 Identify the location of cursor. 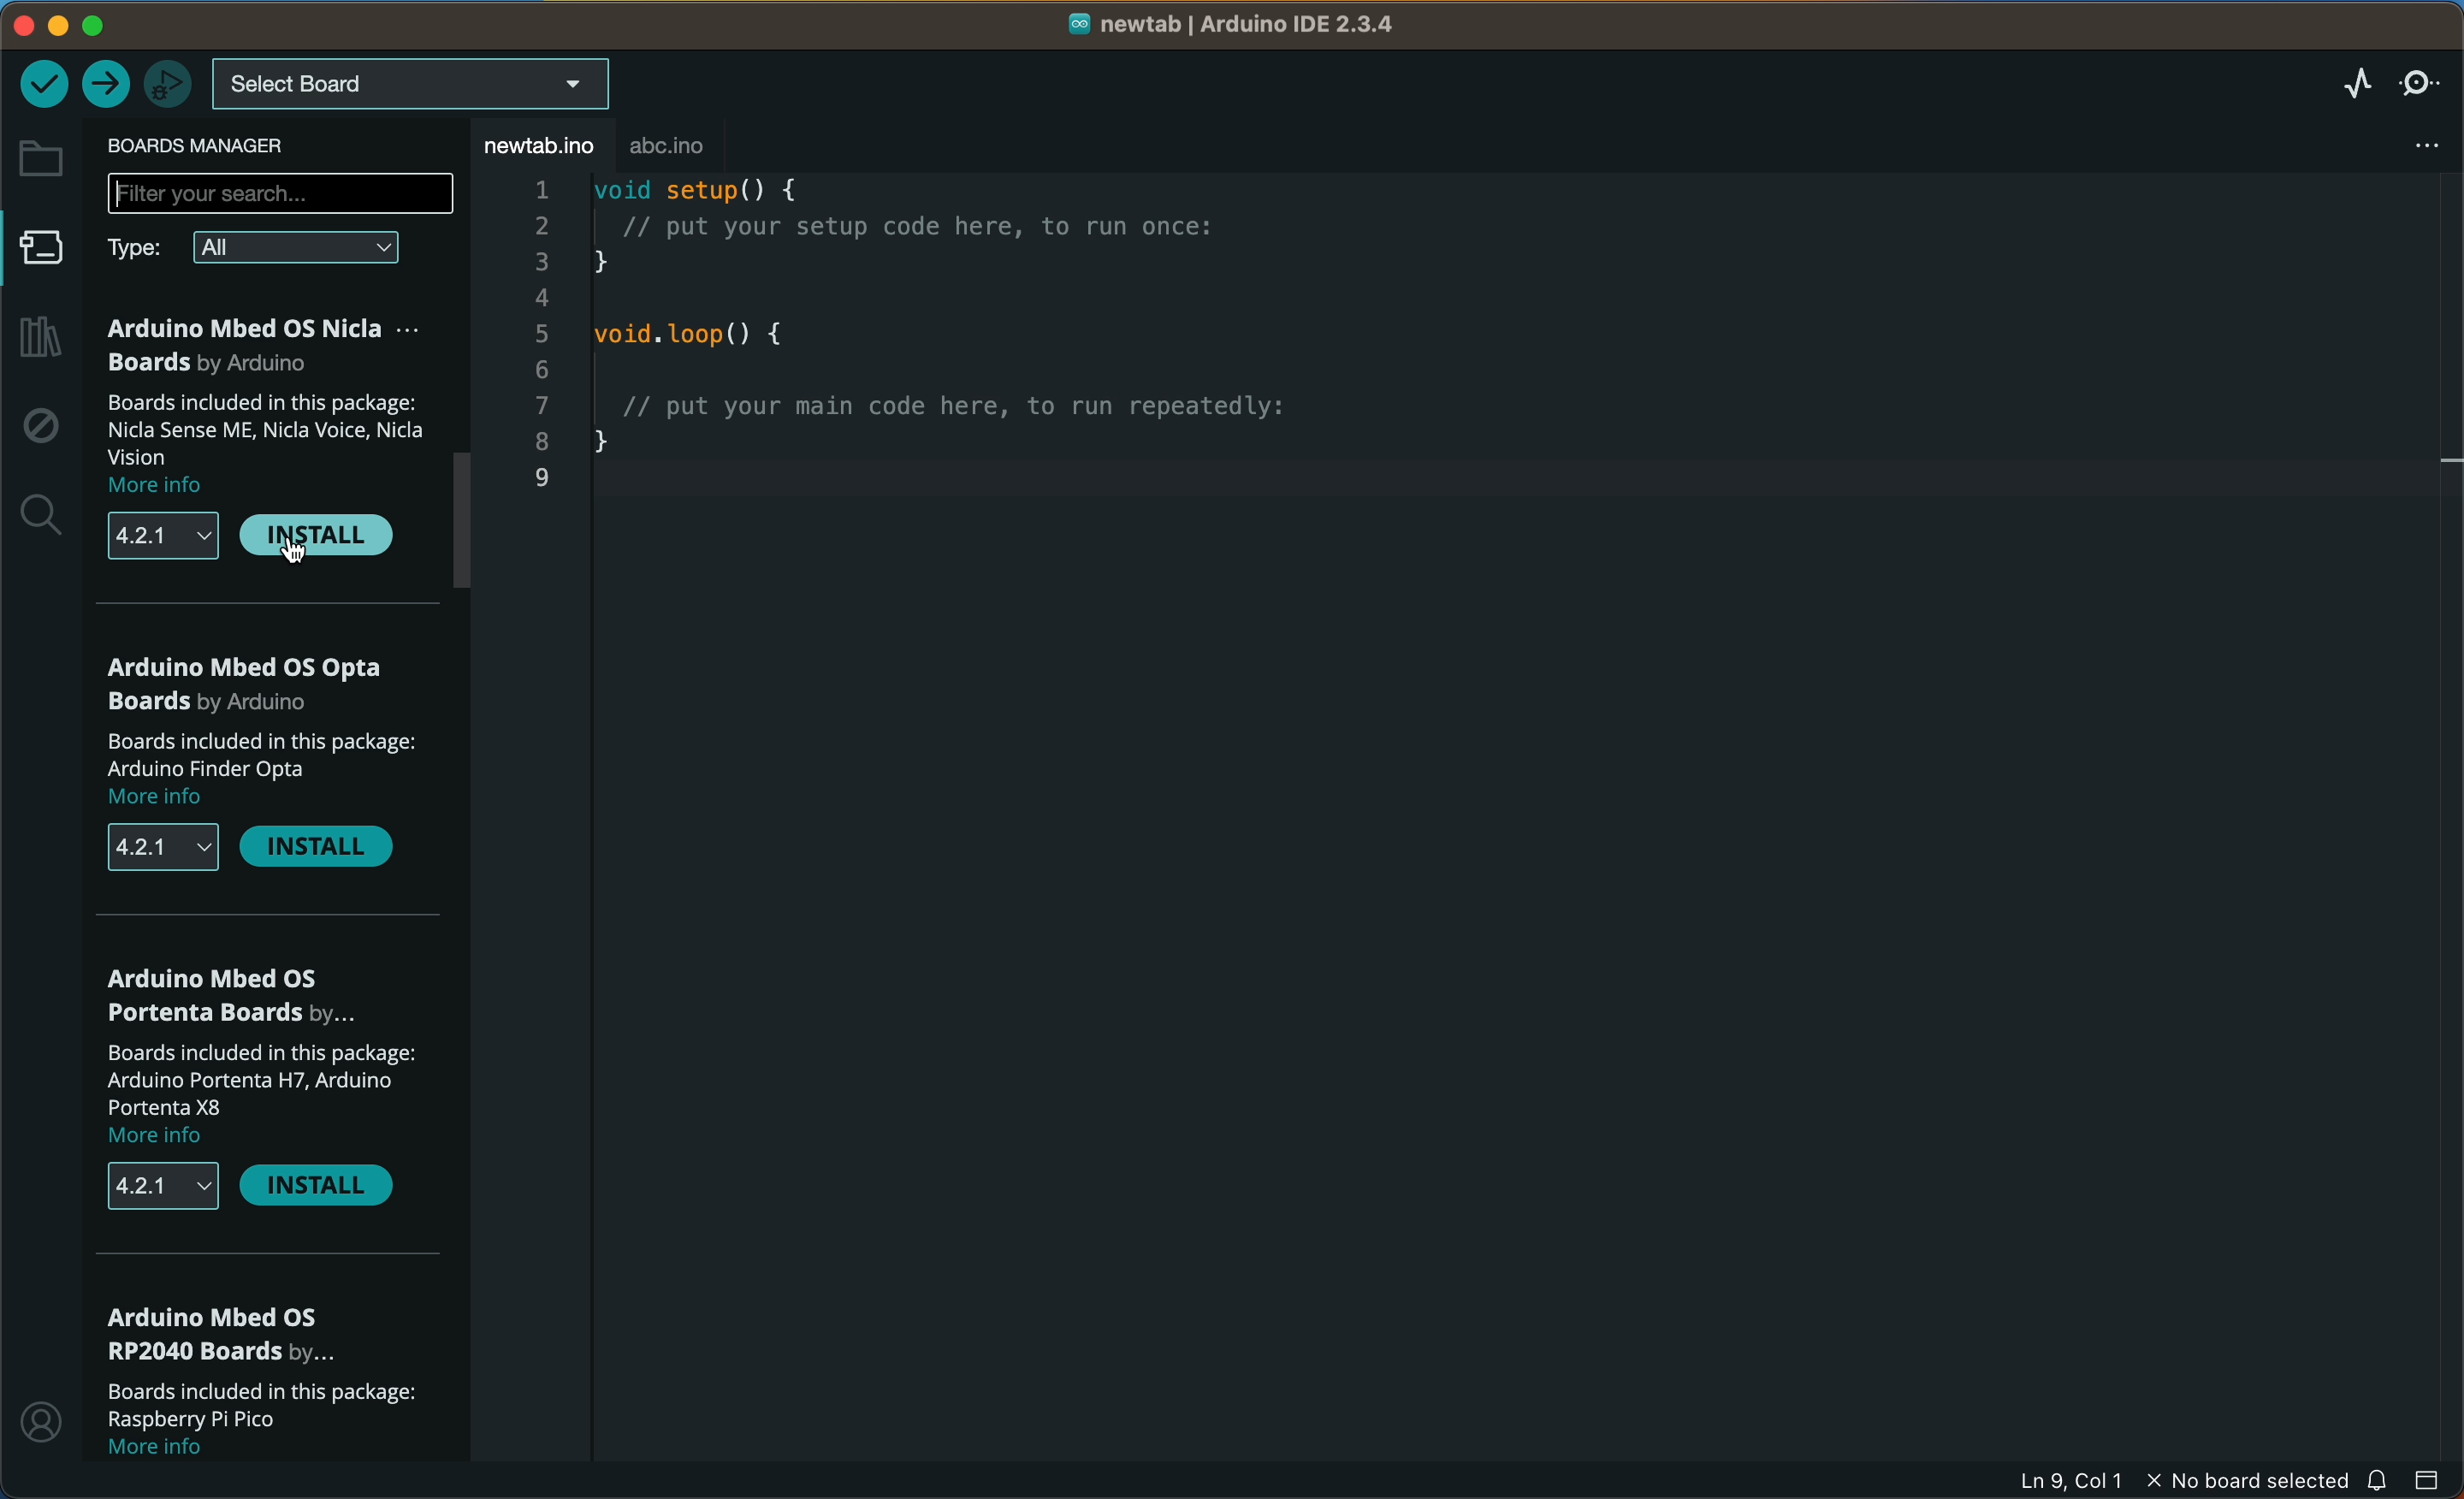
(290, 550).